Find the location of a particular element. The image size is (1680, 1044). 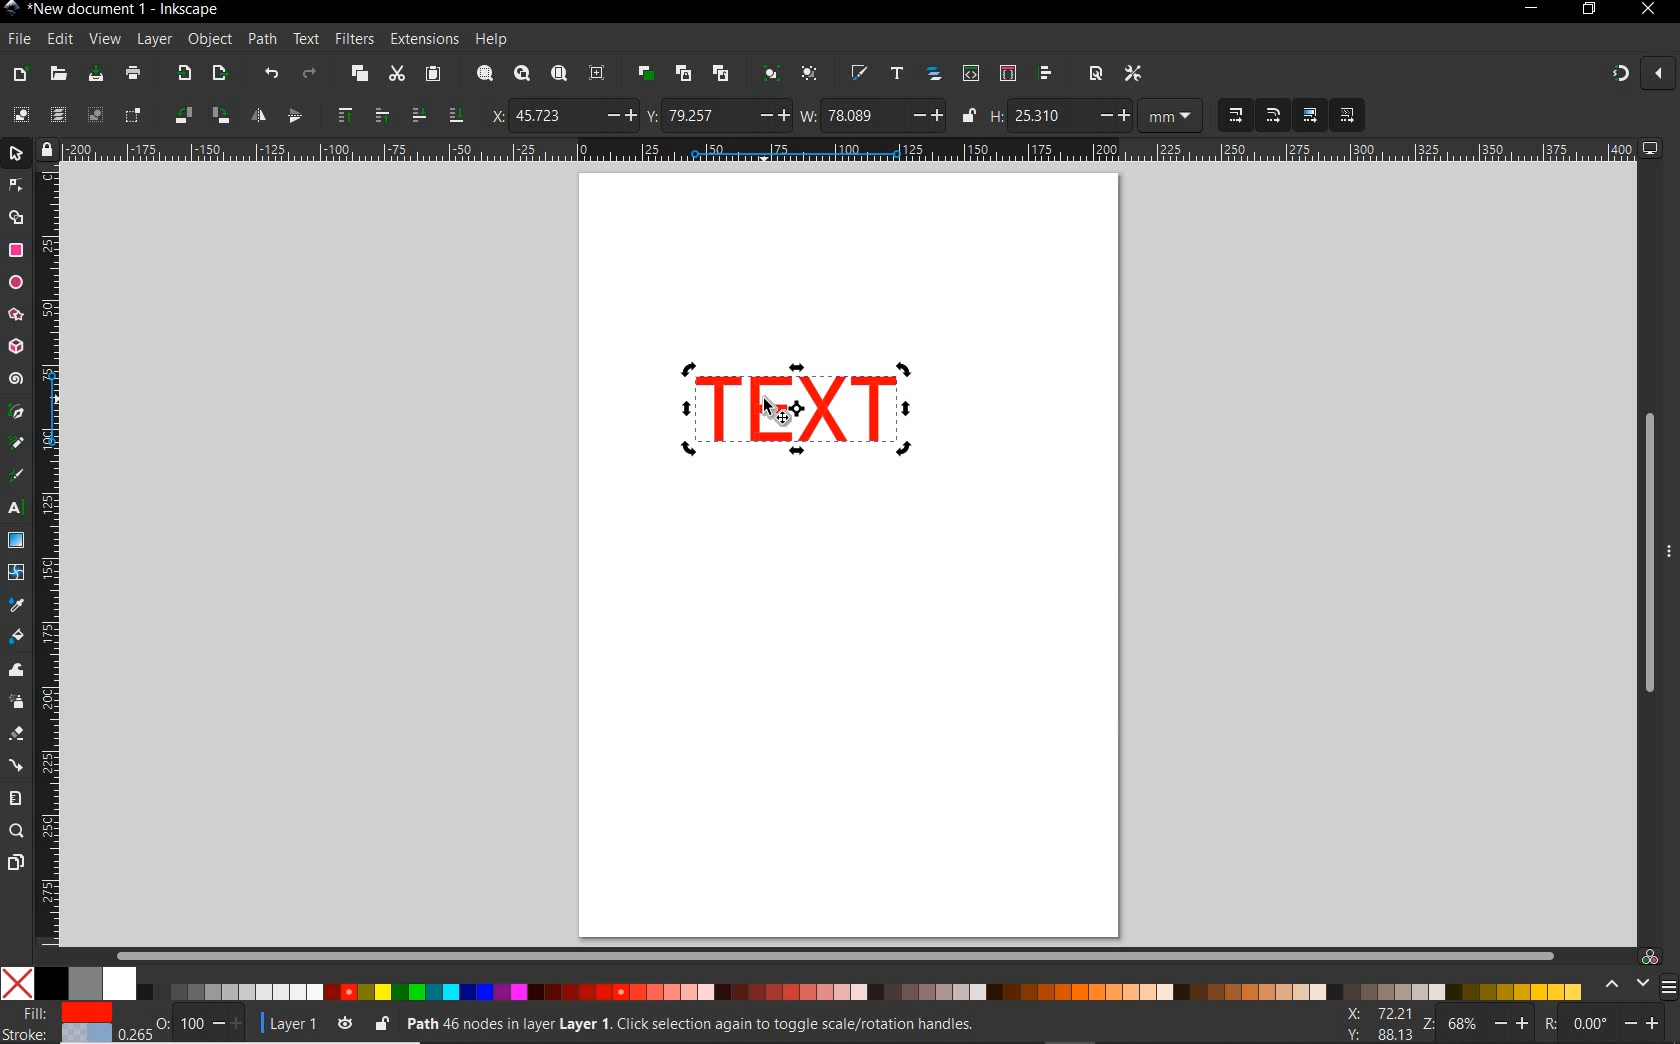

HEIGHT OF SELECTION is located at coordinates (1059, 117).